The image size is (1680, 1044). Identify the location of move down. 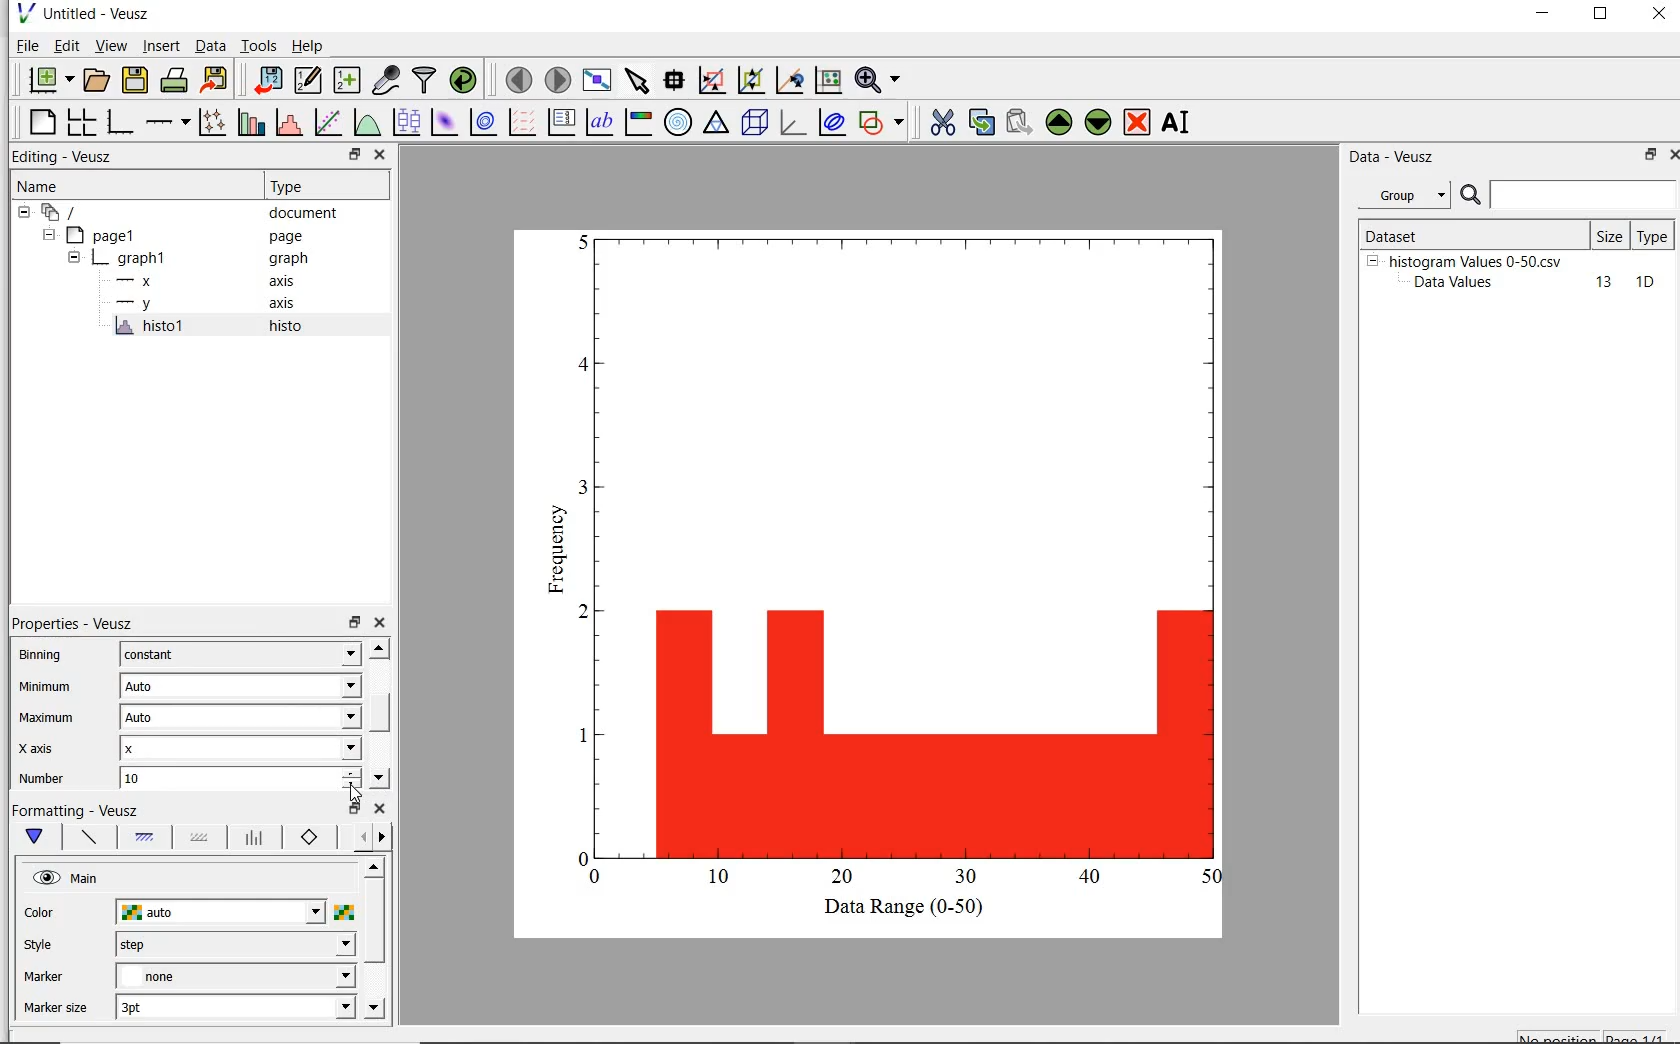
(374, 1009).